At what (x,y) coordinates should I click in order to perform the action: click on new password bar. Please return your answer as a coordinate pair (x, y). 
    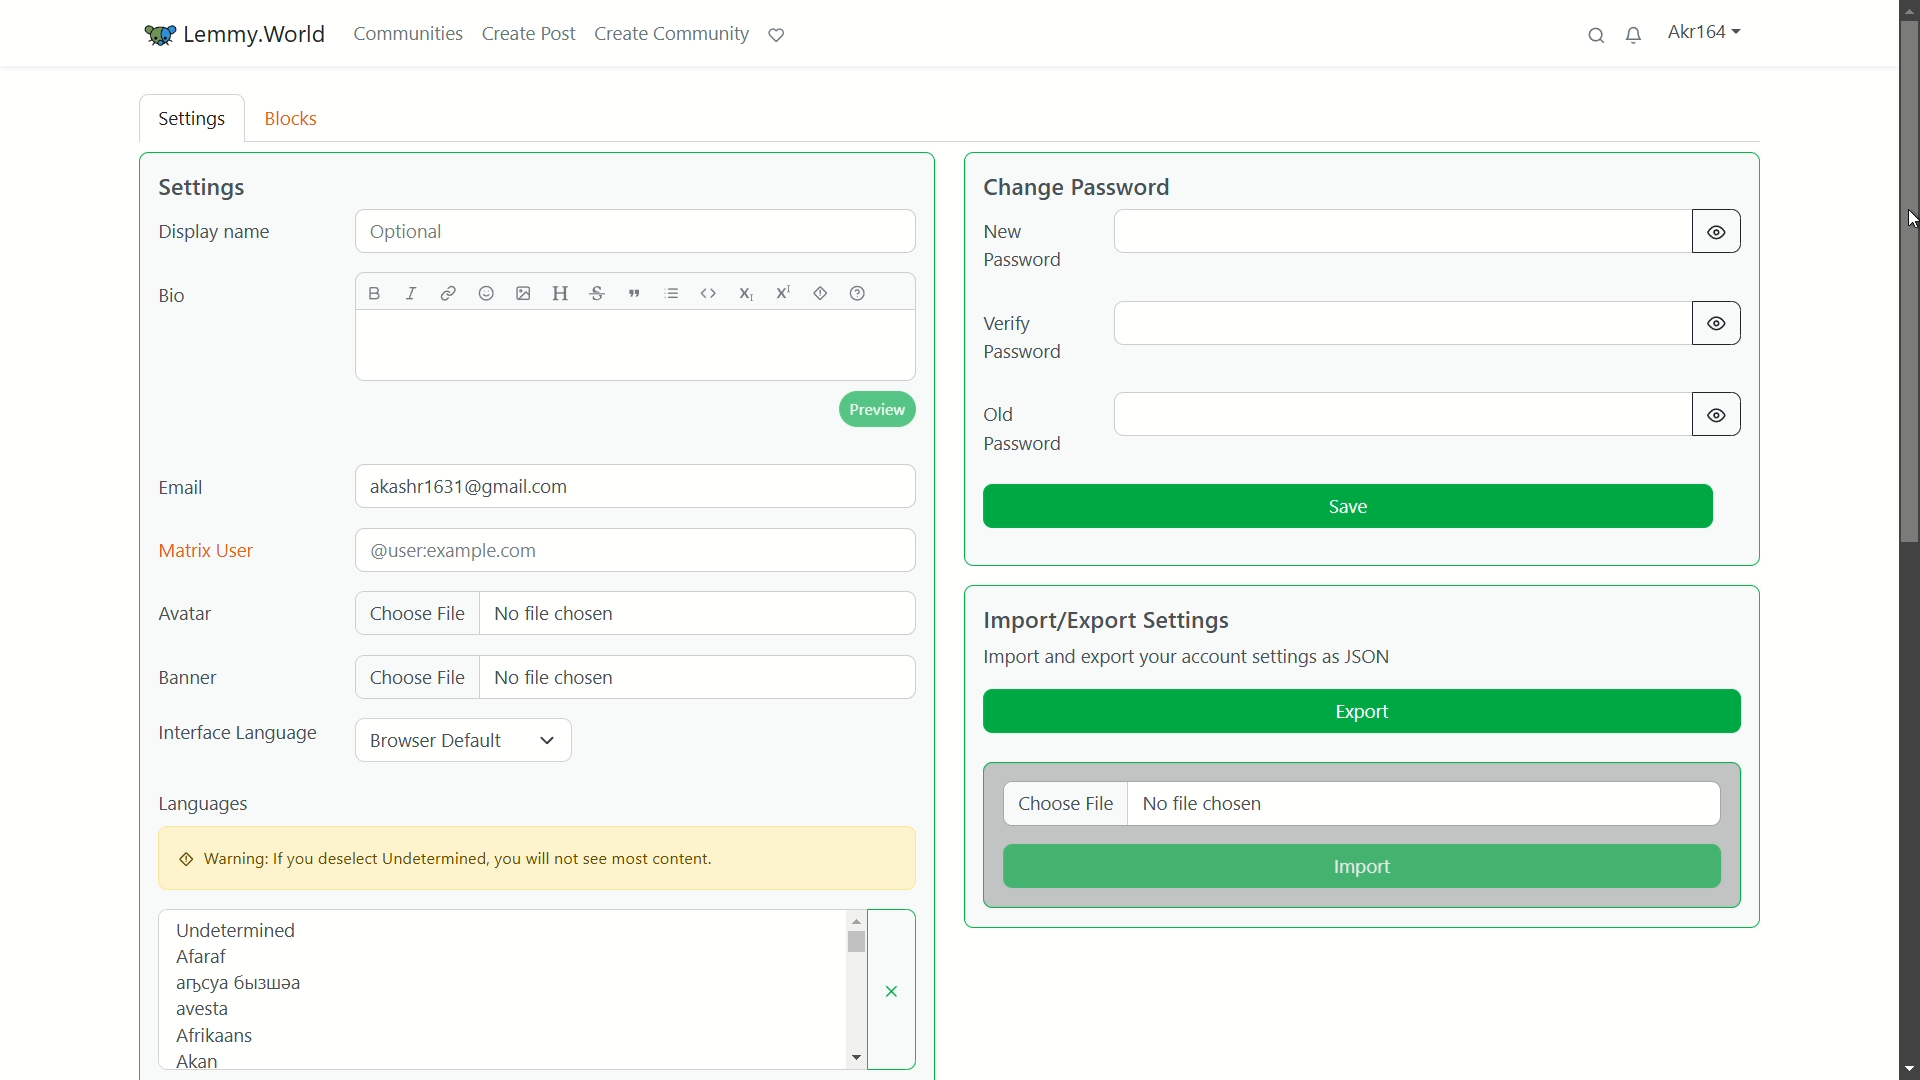
    Looking at the image, I should click on (1401, 231).